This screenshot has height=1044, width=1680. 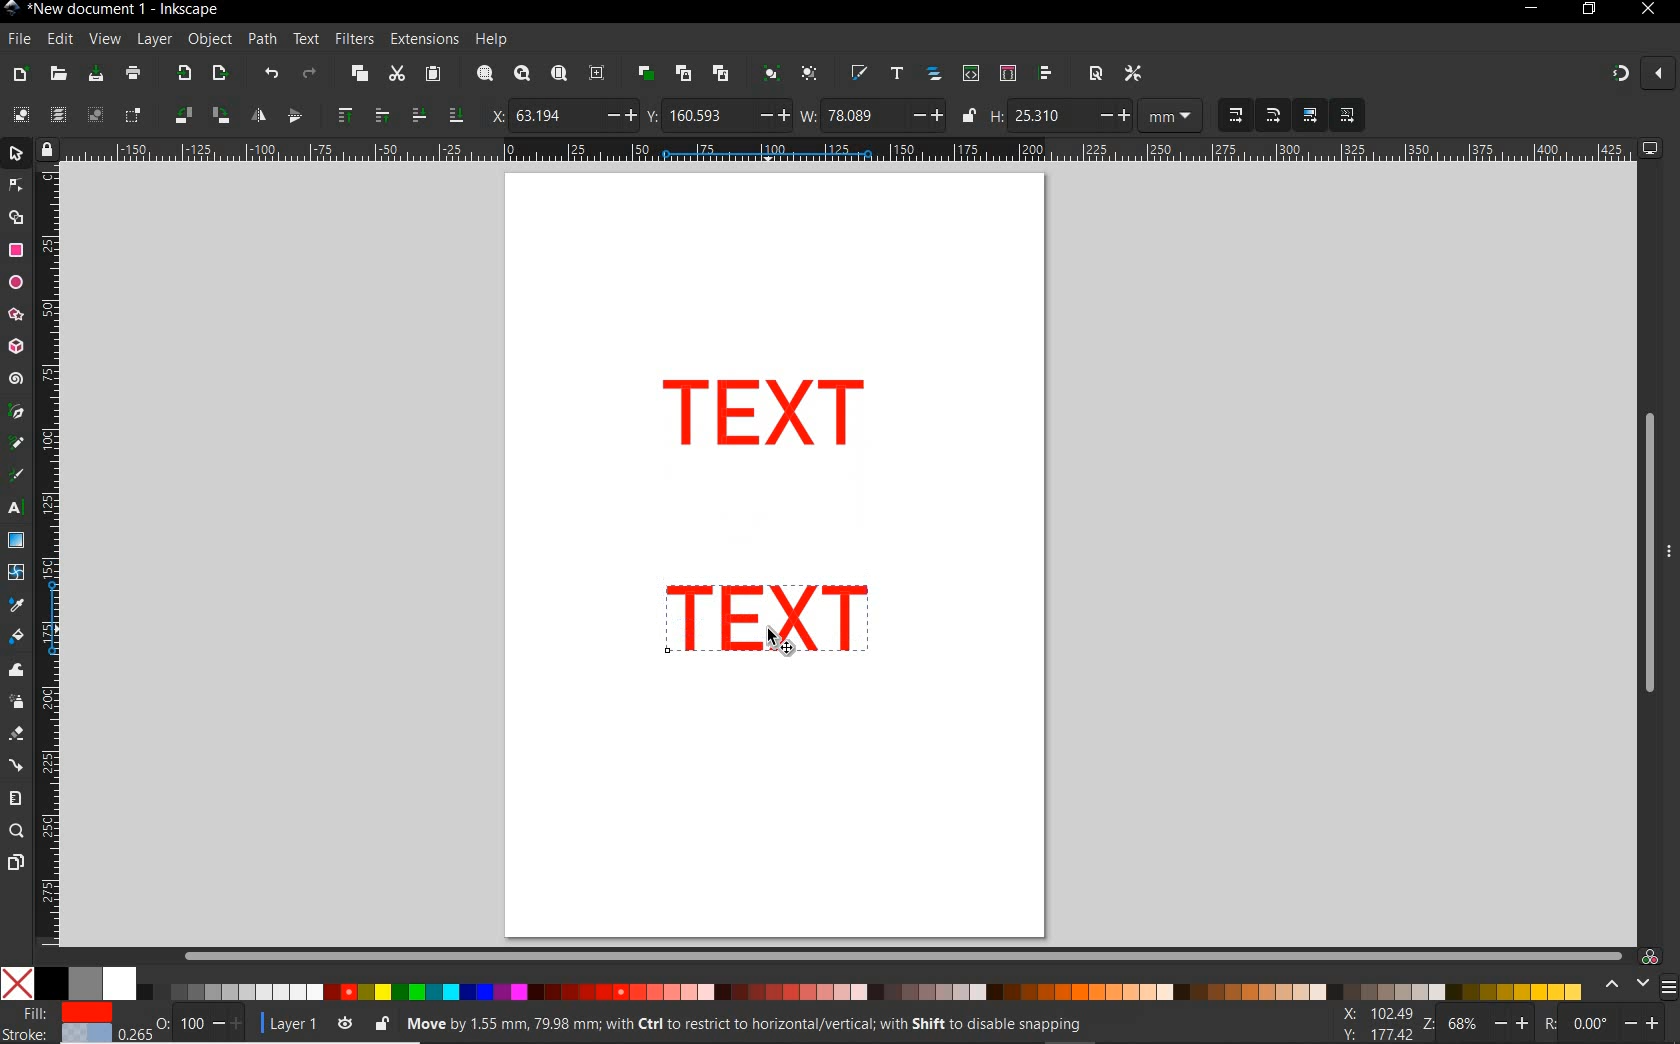 I want to click on edit, so click(x=59, y=39).